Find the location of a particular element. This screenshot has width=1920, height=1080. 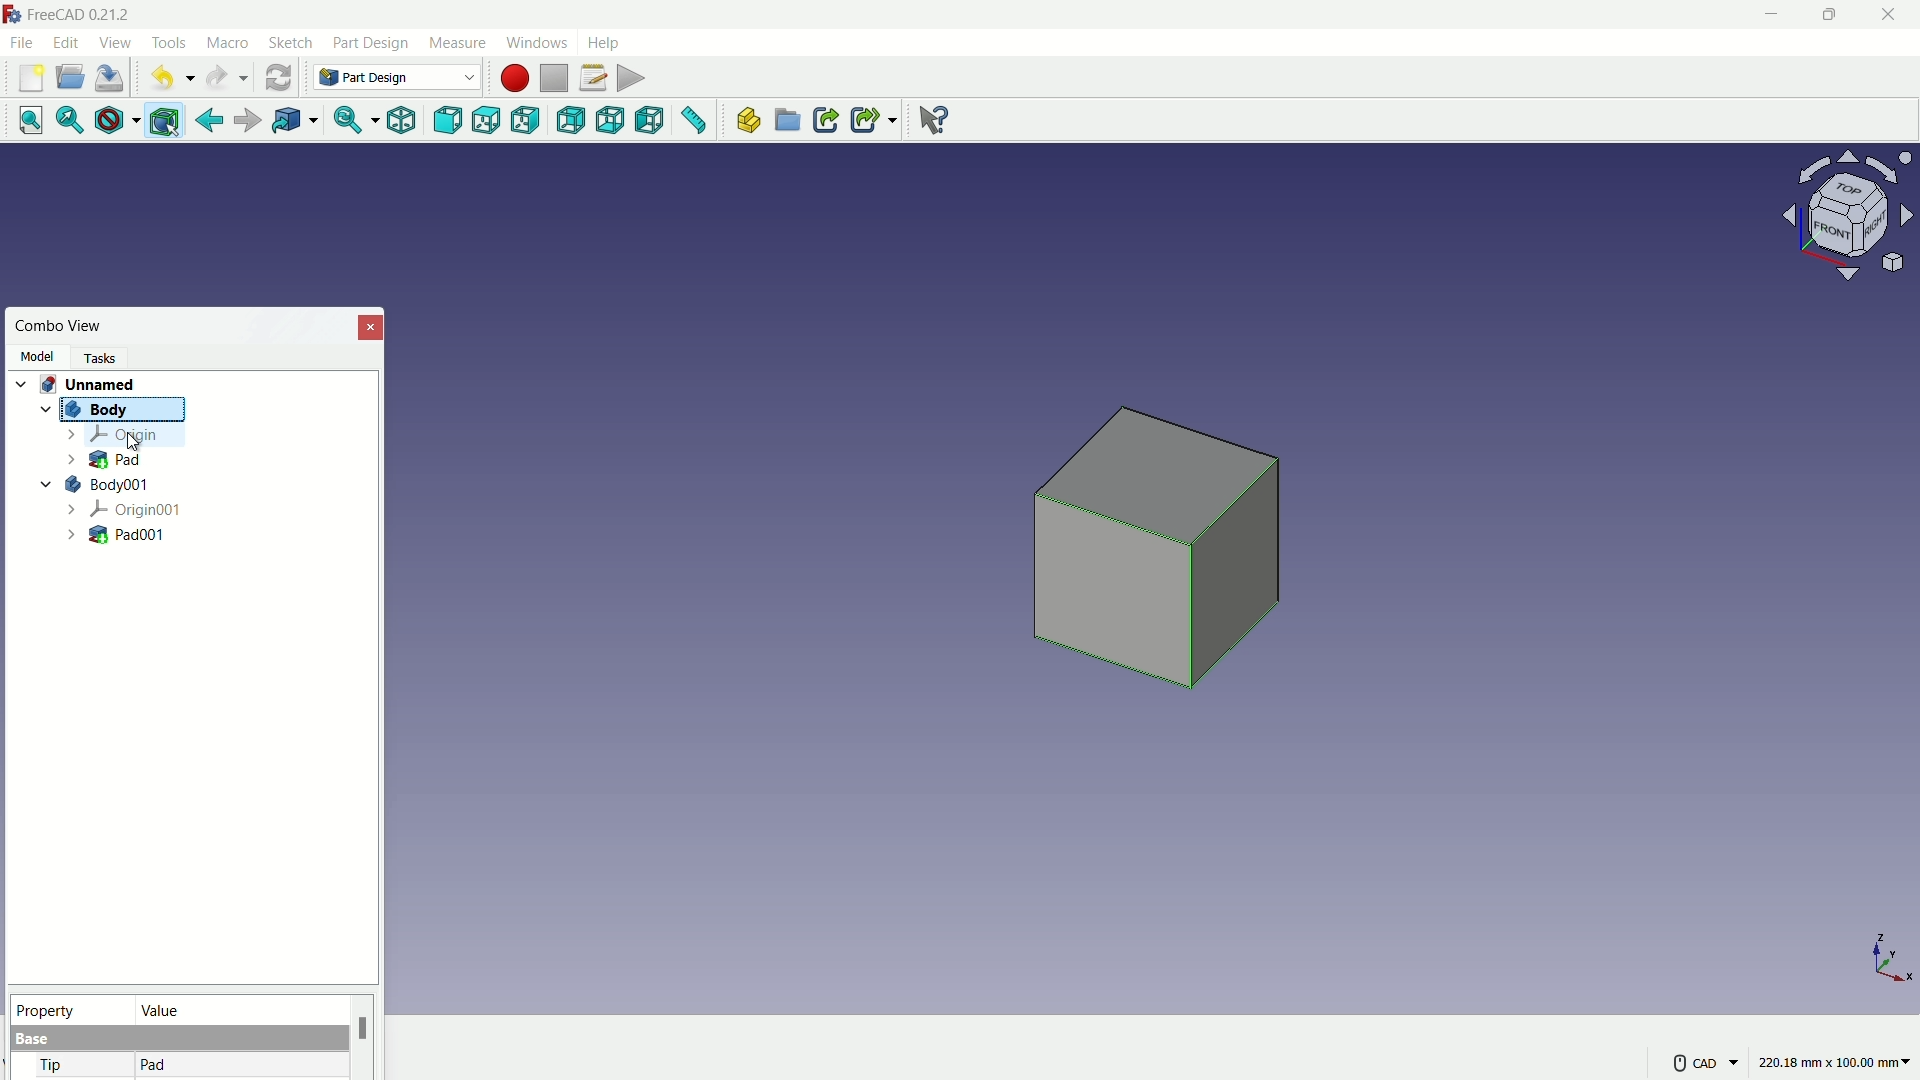

Origin is located at coordinates (111, 435).